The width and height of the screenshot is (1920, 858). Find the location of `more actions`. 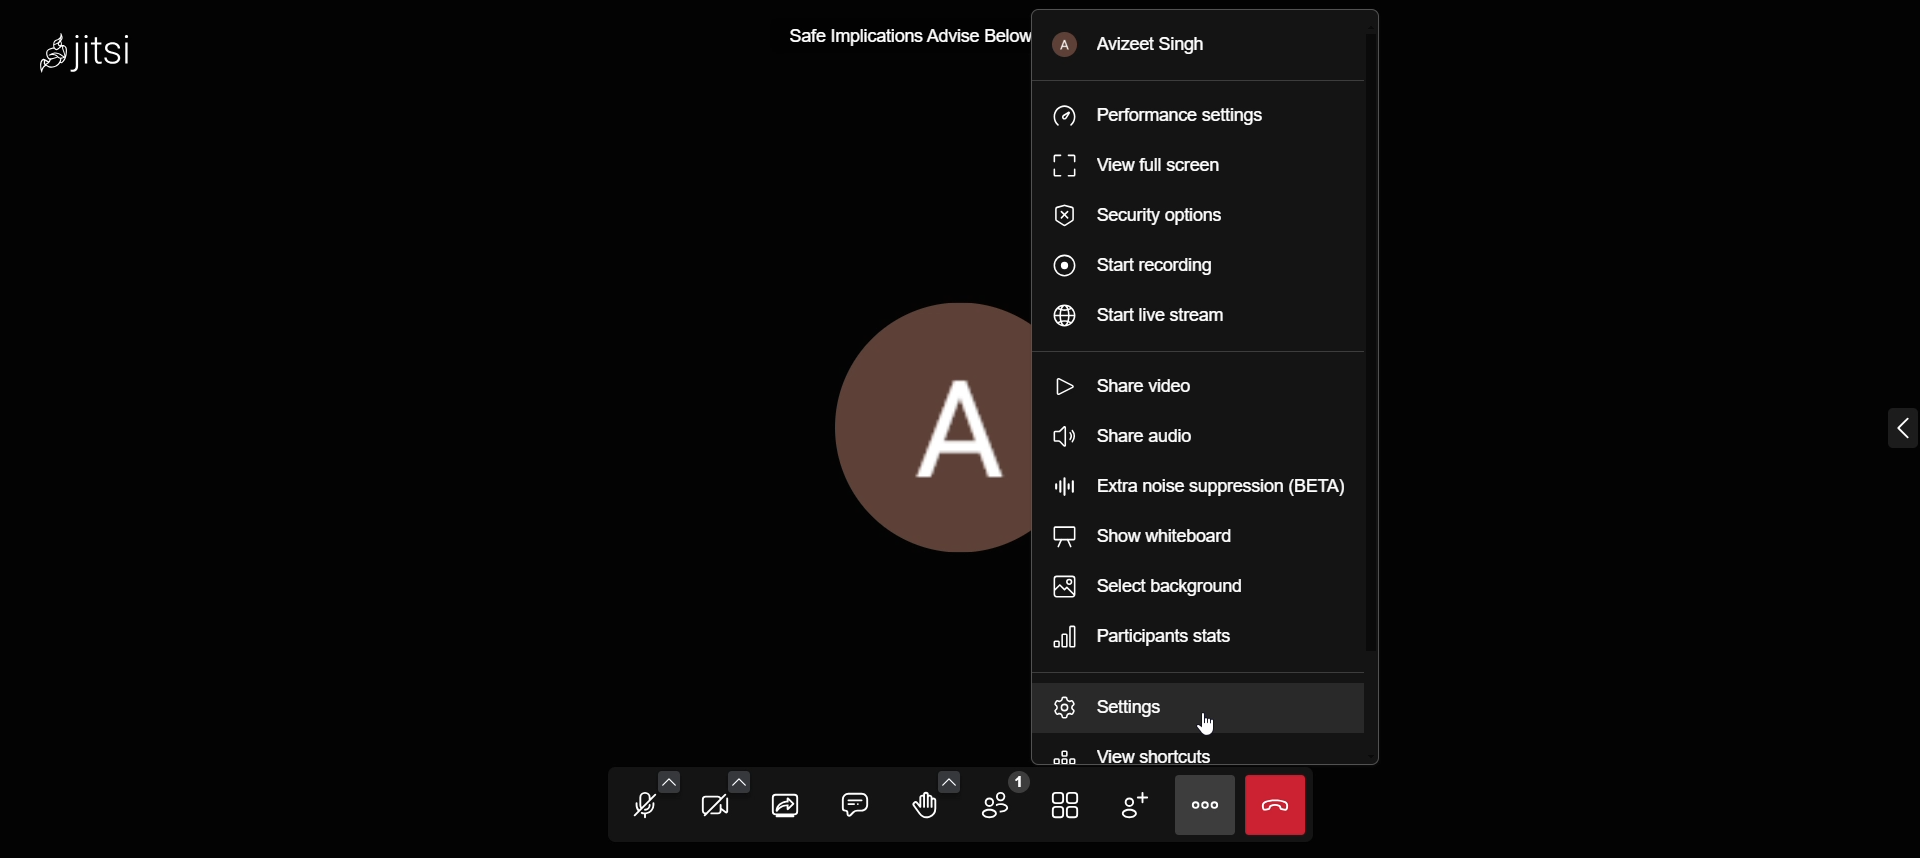

more actions is located at coordinates (1201, 806).